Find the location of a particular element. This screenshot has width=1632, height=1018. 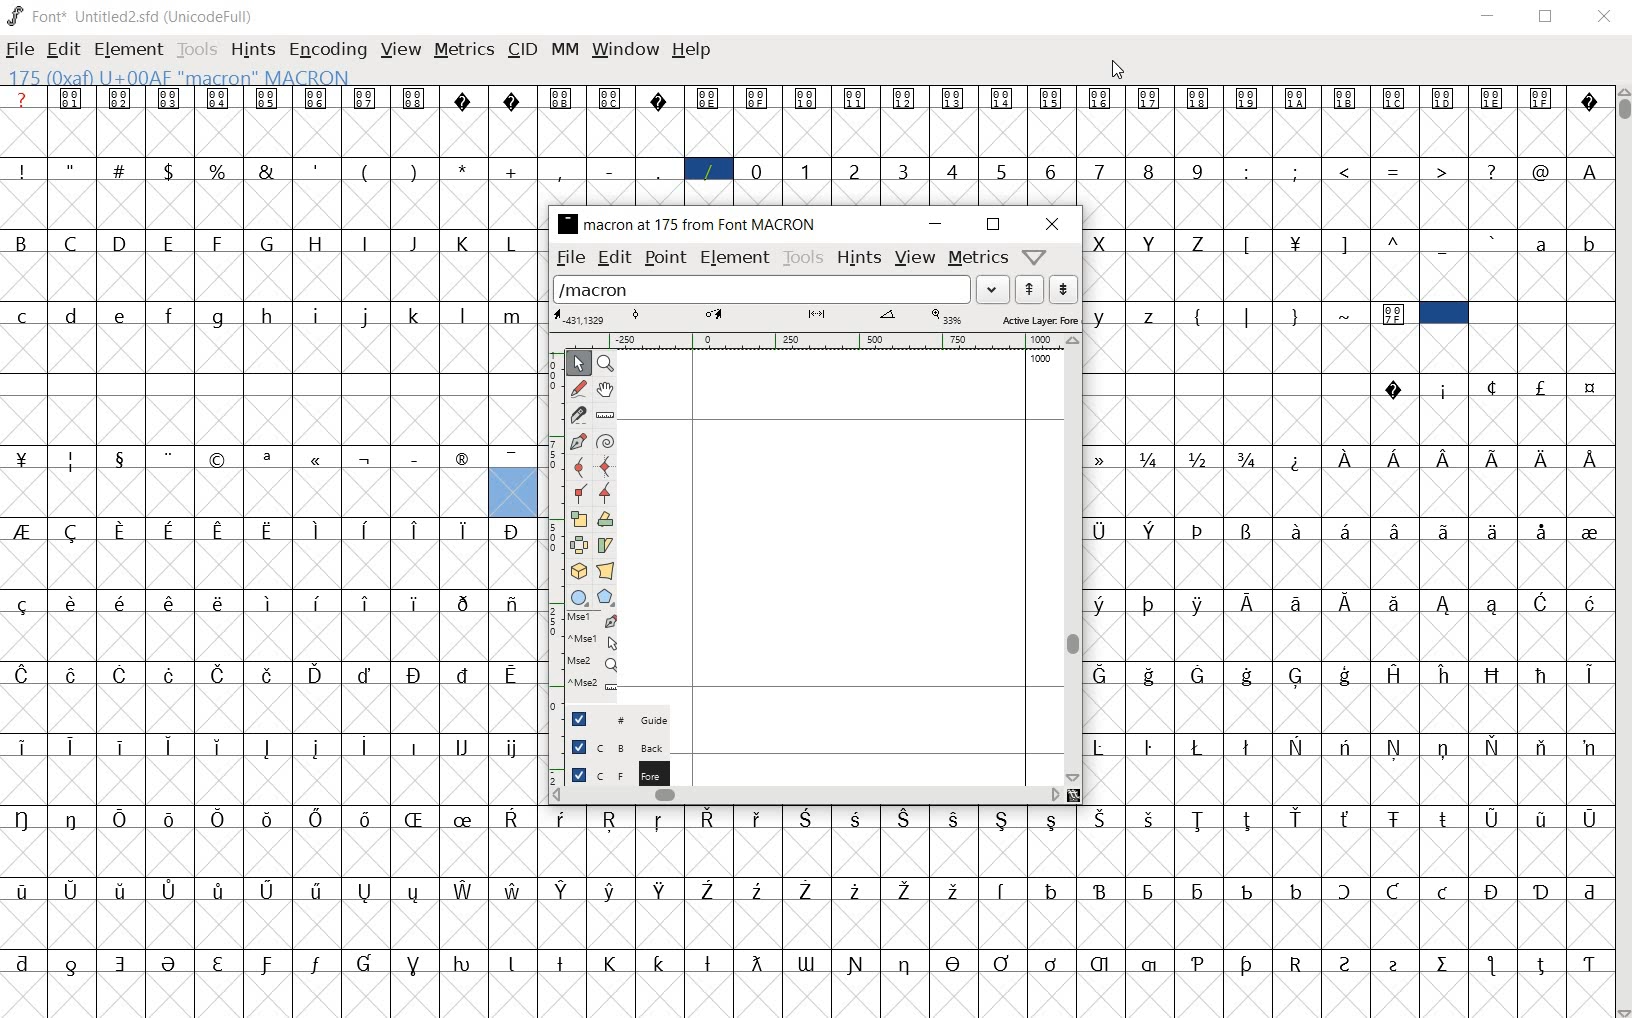

rectangle/ellipse is located at coordinates (581, 596).